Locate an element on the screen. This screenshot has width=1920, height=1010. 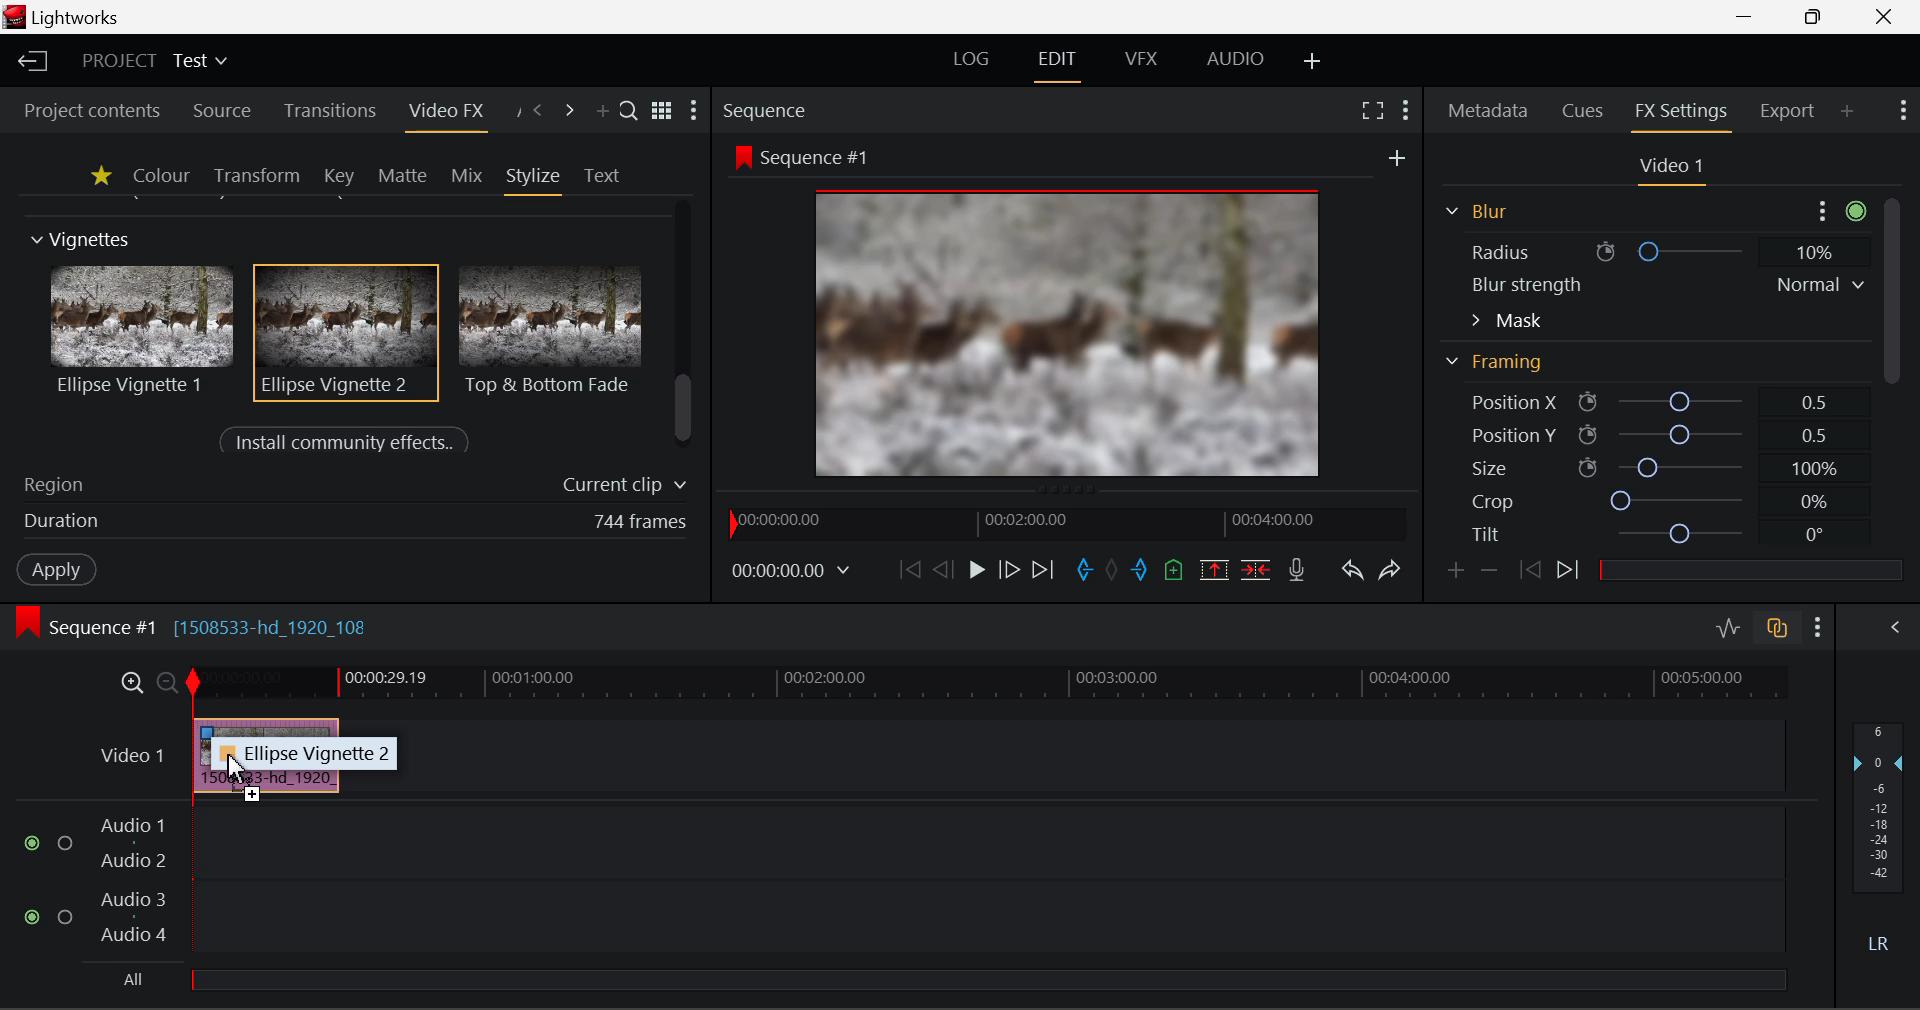
Tilt is located at coordinates (1650, 534).